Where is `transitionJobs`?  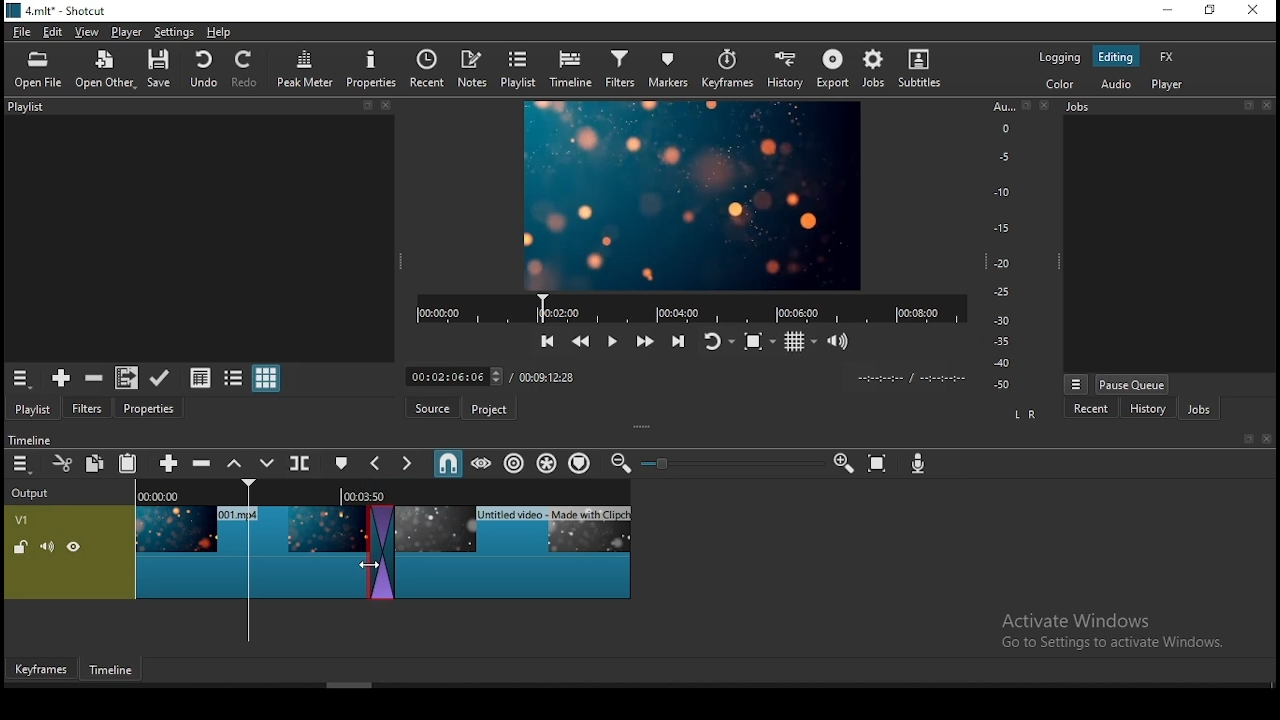
transitionJobs is located at coordinates (383, 552).